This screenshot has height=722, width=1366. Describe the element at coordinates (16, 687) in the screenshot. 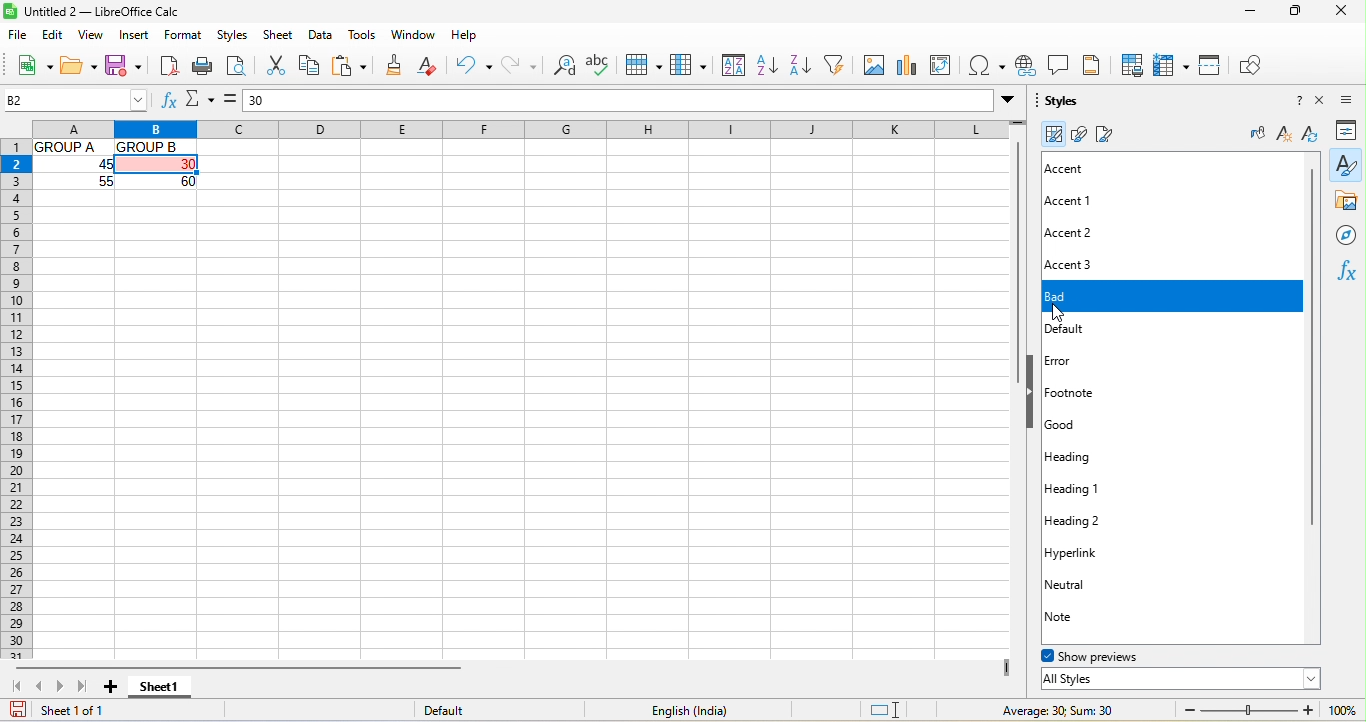

I see `first sheet ` at that location.